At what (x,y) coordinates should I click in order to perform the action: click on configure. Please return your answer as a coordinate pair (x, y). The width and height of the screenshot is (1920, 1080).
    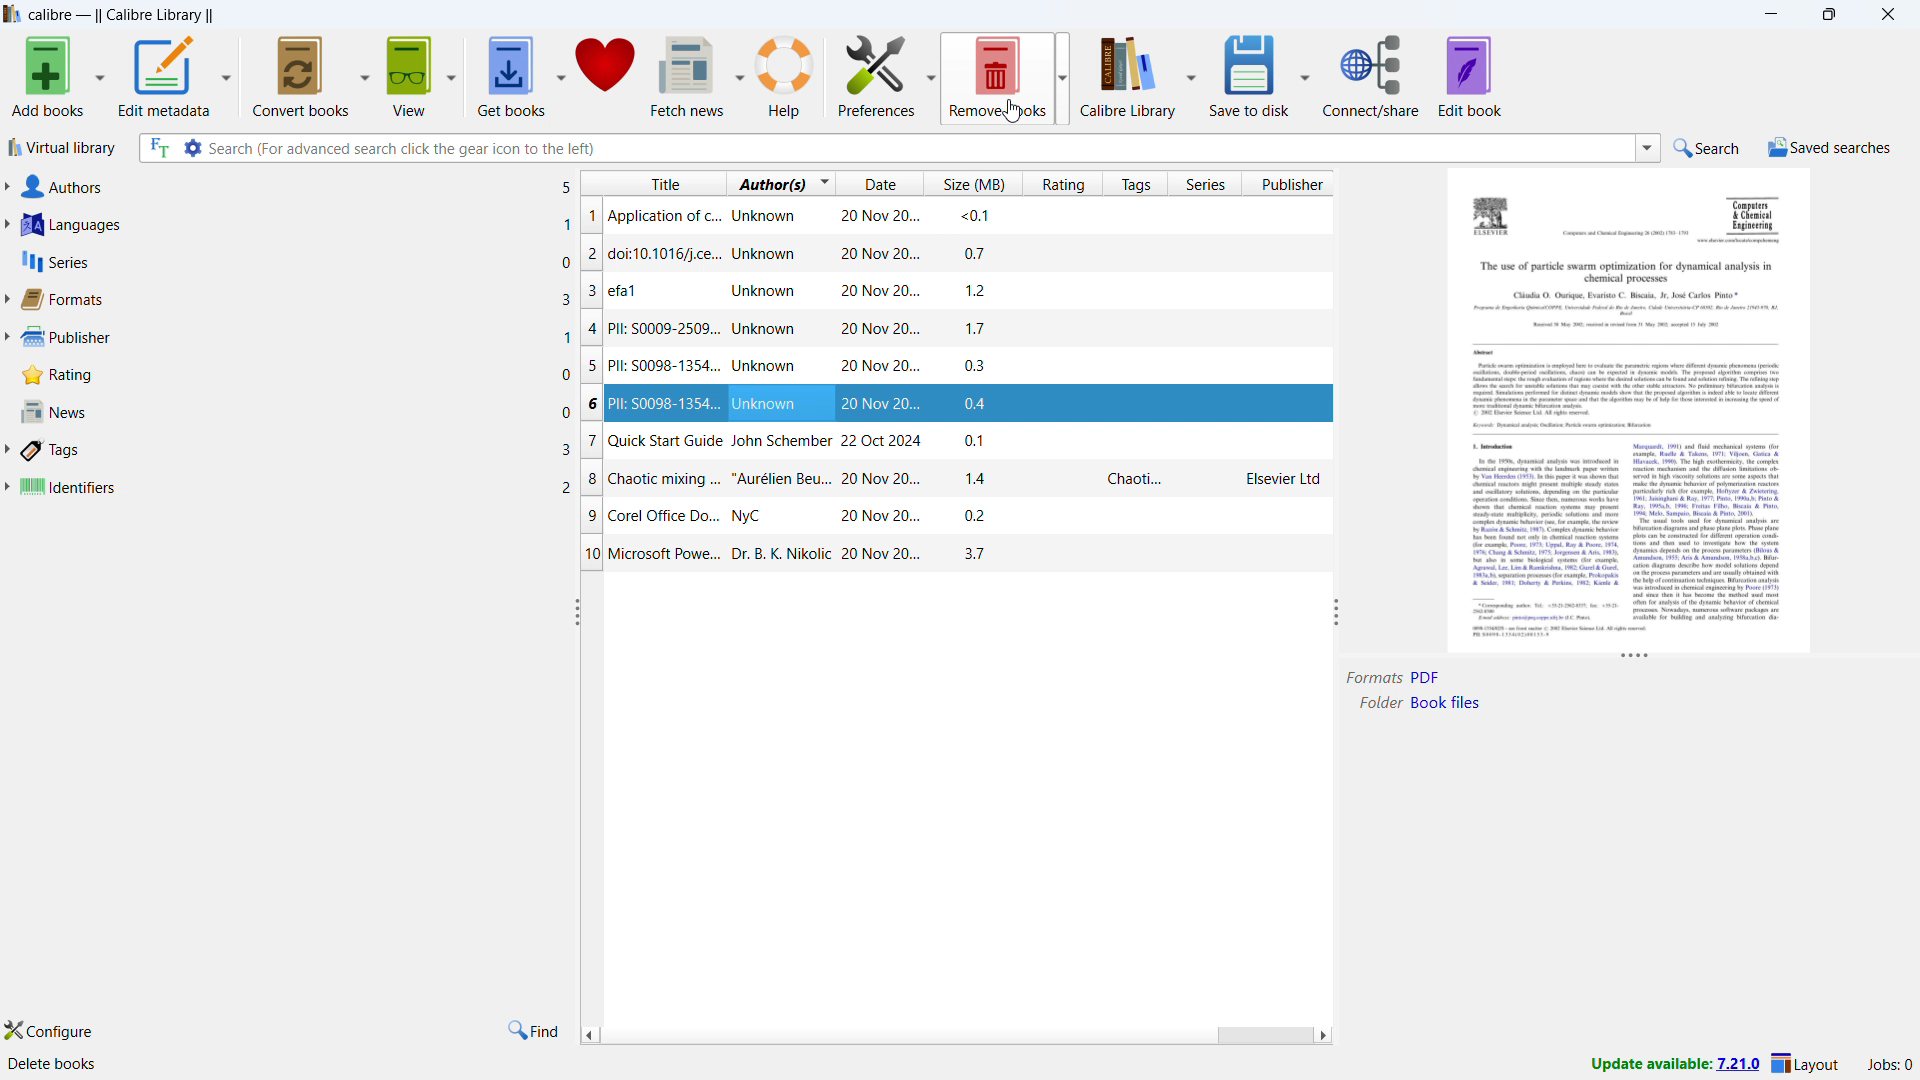
    Looking at the image, I should click on (48, 1029).